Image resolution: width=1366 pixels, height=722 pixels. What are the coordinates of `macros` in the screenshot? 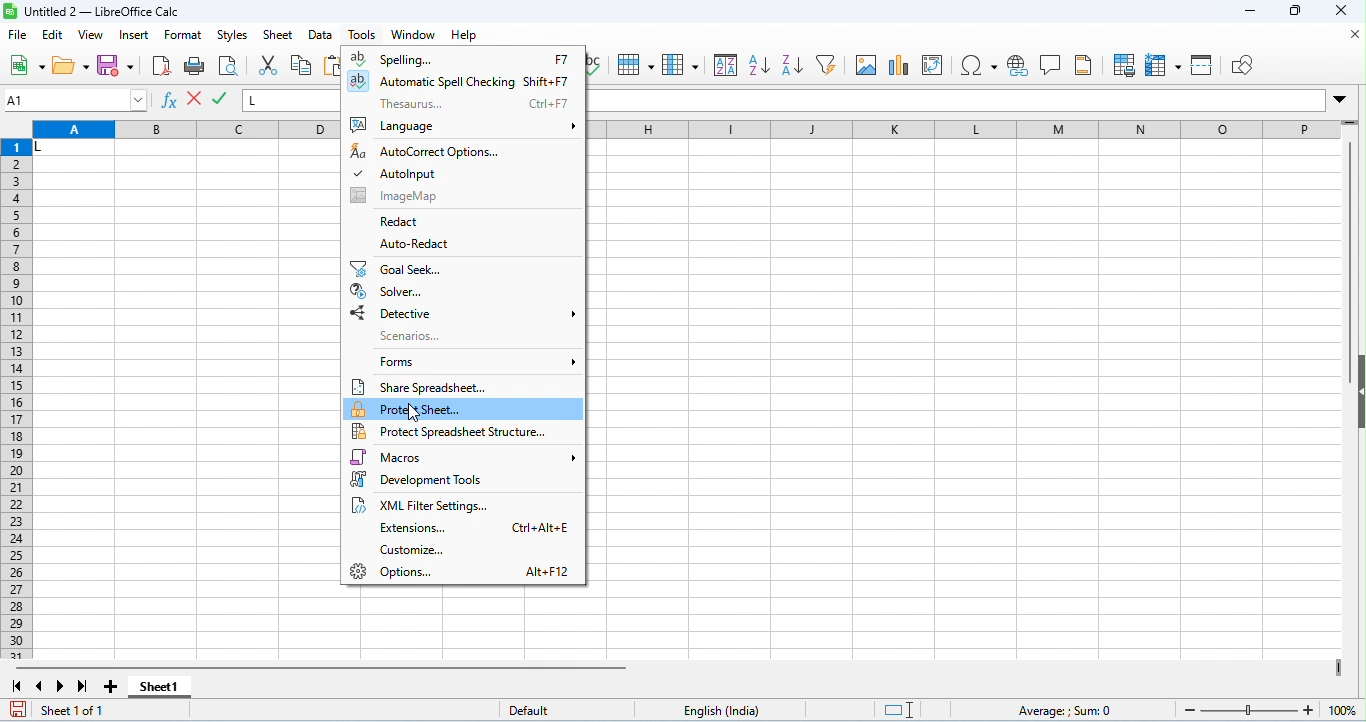 It's located at (466, 458).